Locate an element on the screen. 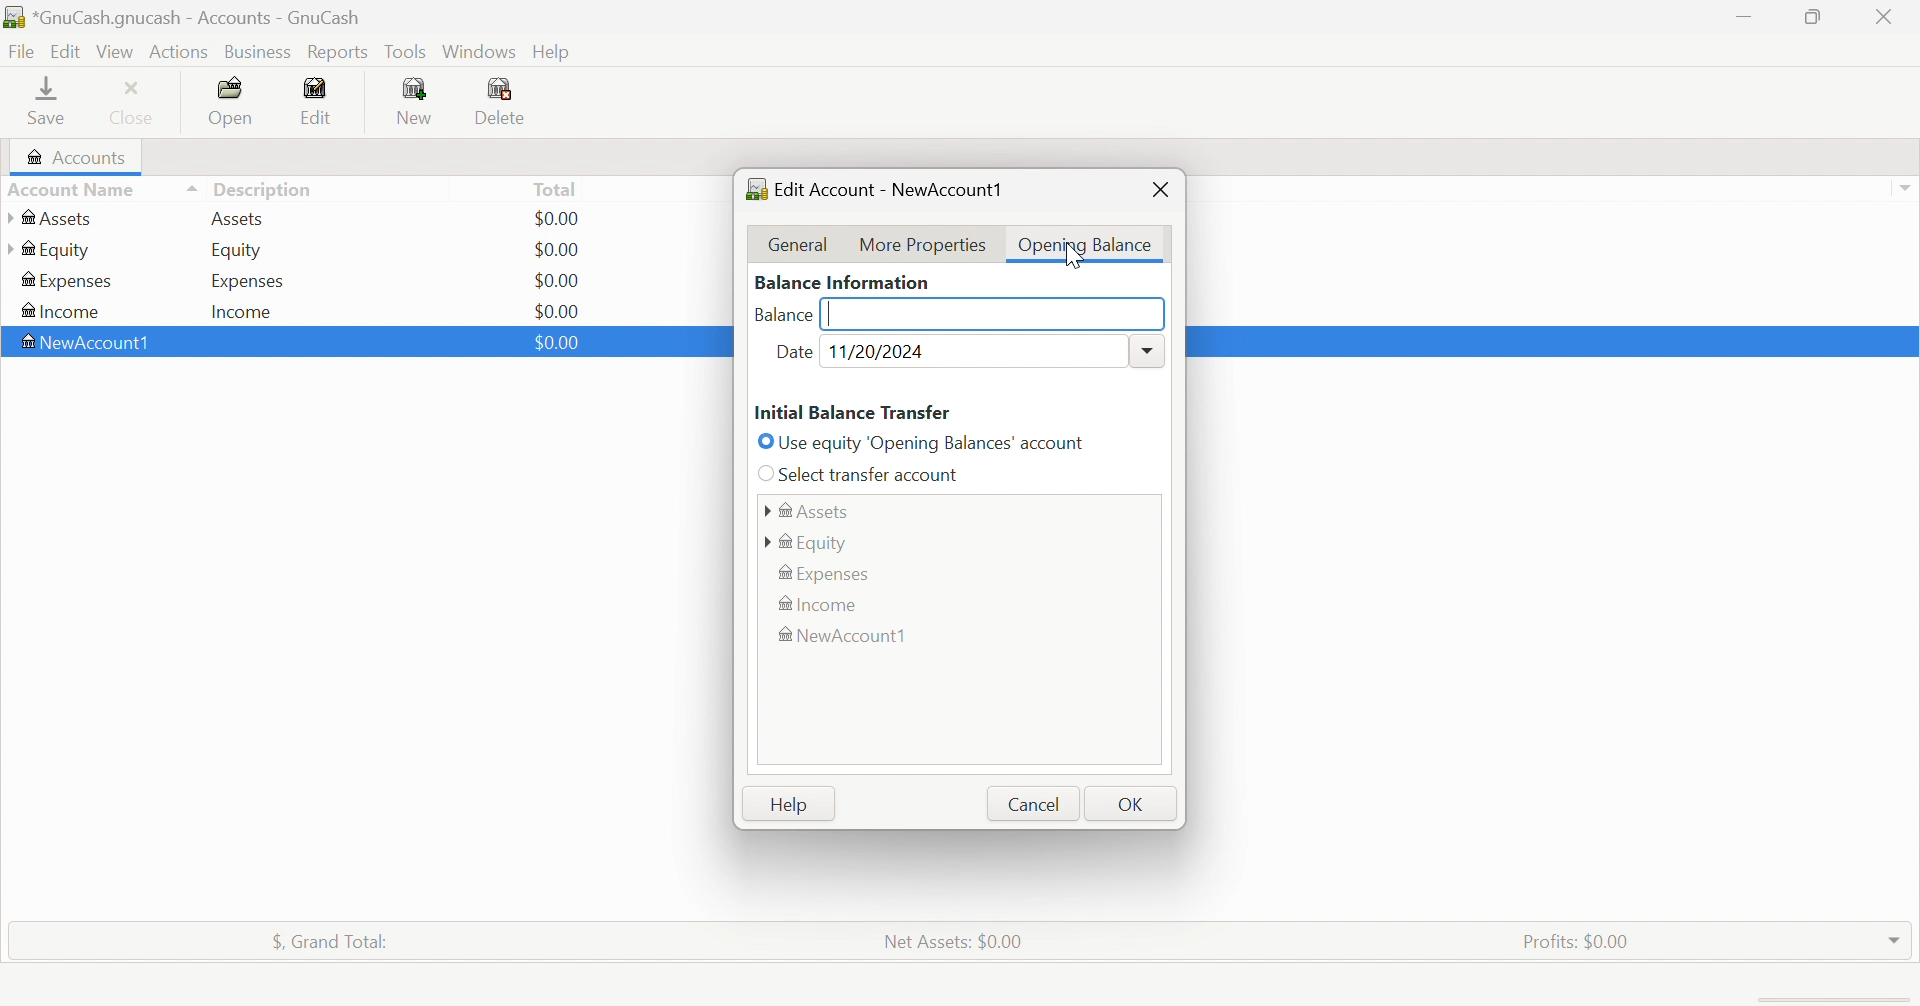 This screenshot has width=1920, height=1006. Net Assets: $0.00 is located at coordinates (954, 941).